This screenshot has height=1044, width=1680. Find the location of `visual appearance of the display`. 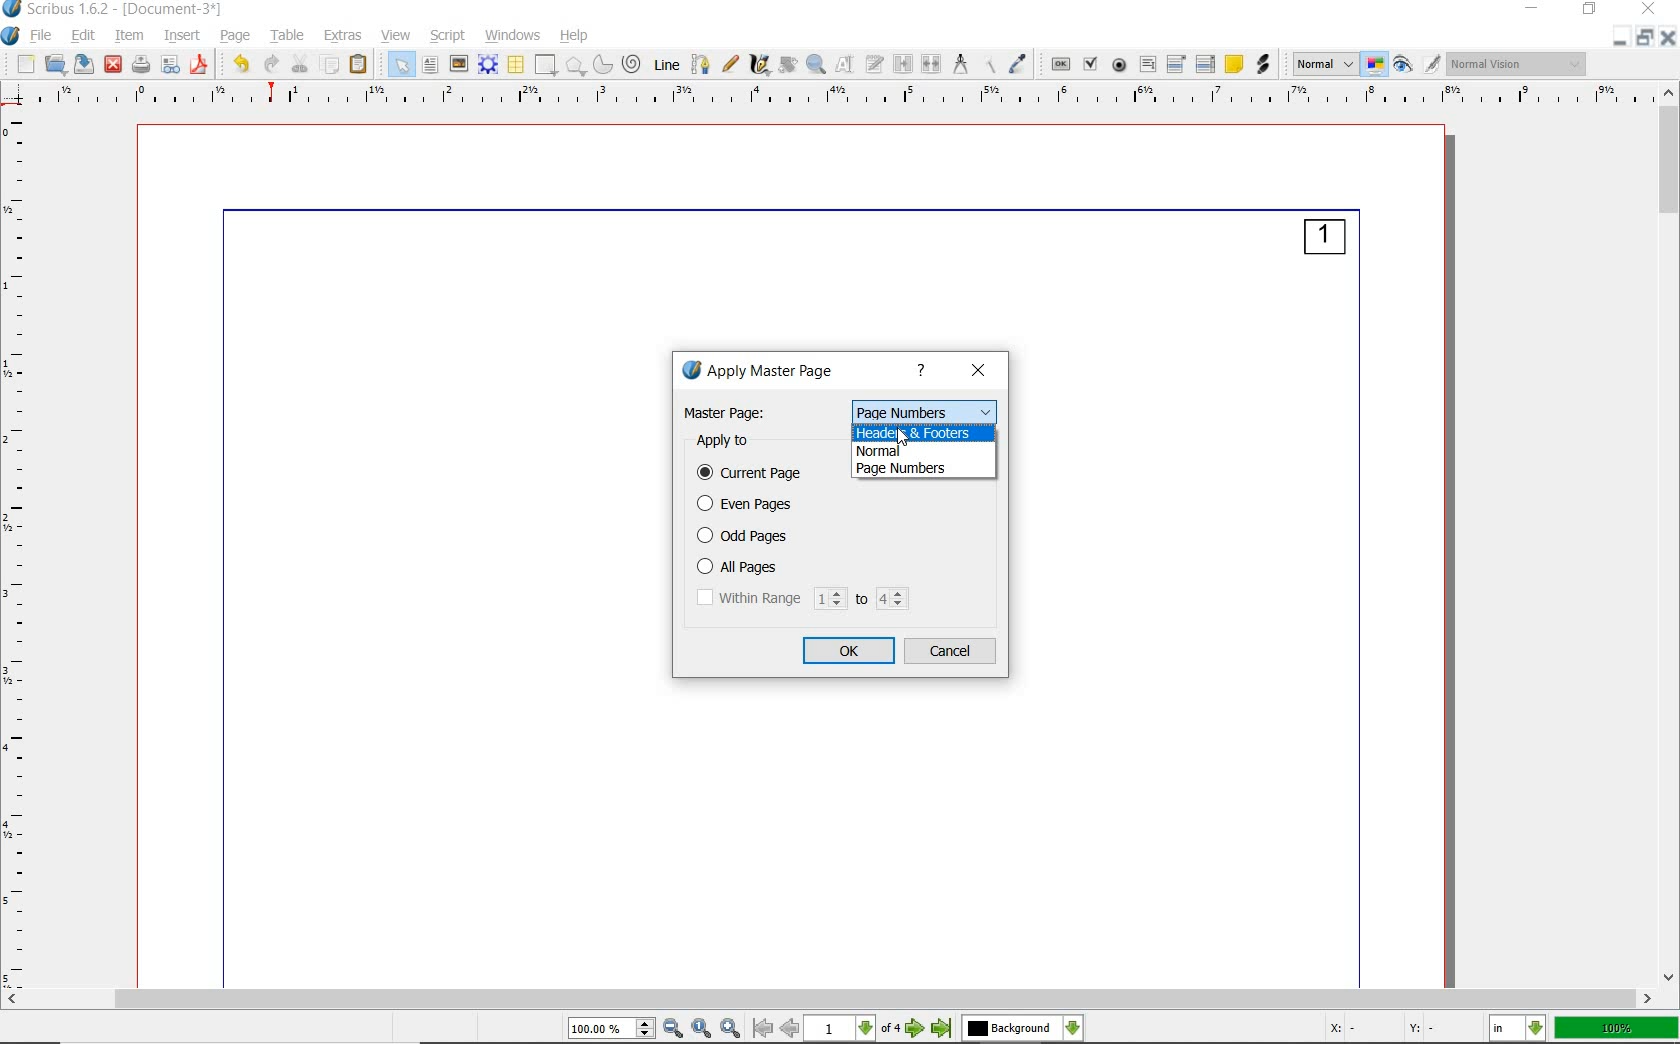

visual appearance of the display is located at coordinates (1519, 62).